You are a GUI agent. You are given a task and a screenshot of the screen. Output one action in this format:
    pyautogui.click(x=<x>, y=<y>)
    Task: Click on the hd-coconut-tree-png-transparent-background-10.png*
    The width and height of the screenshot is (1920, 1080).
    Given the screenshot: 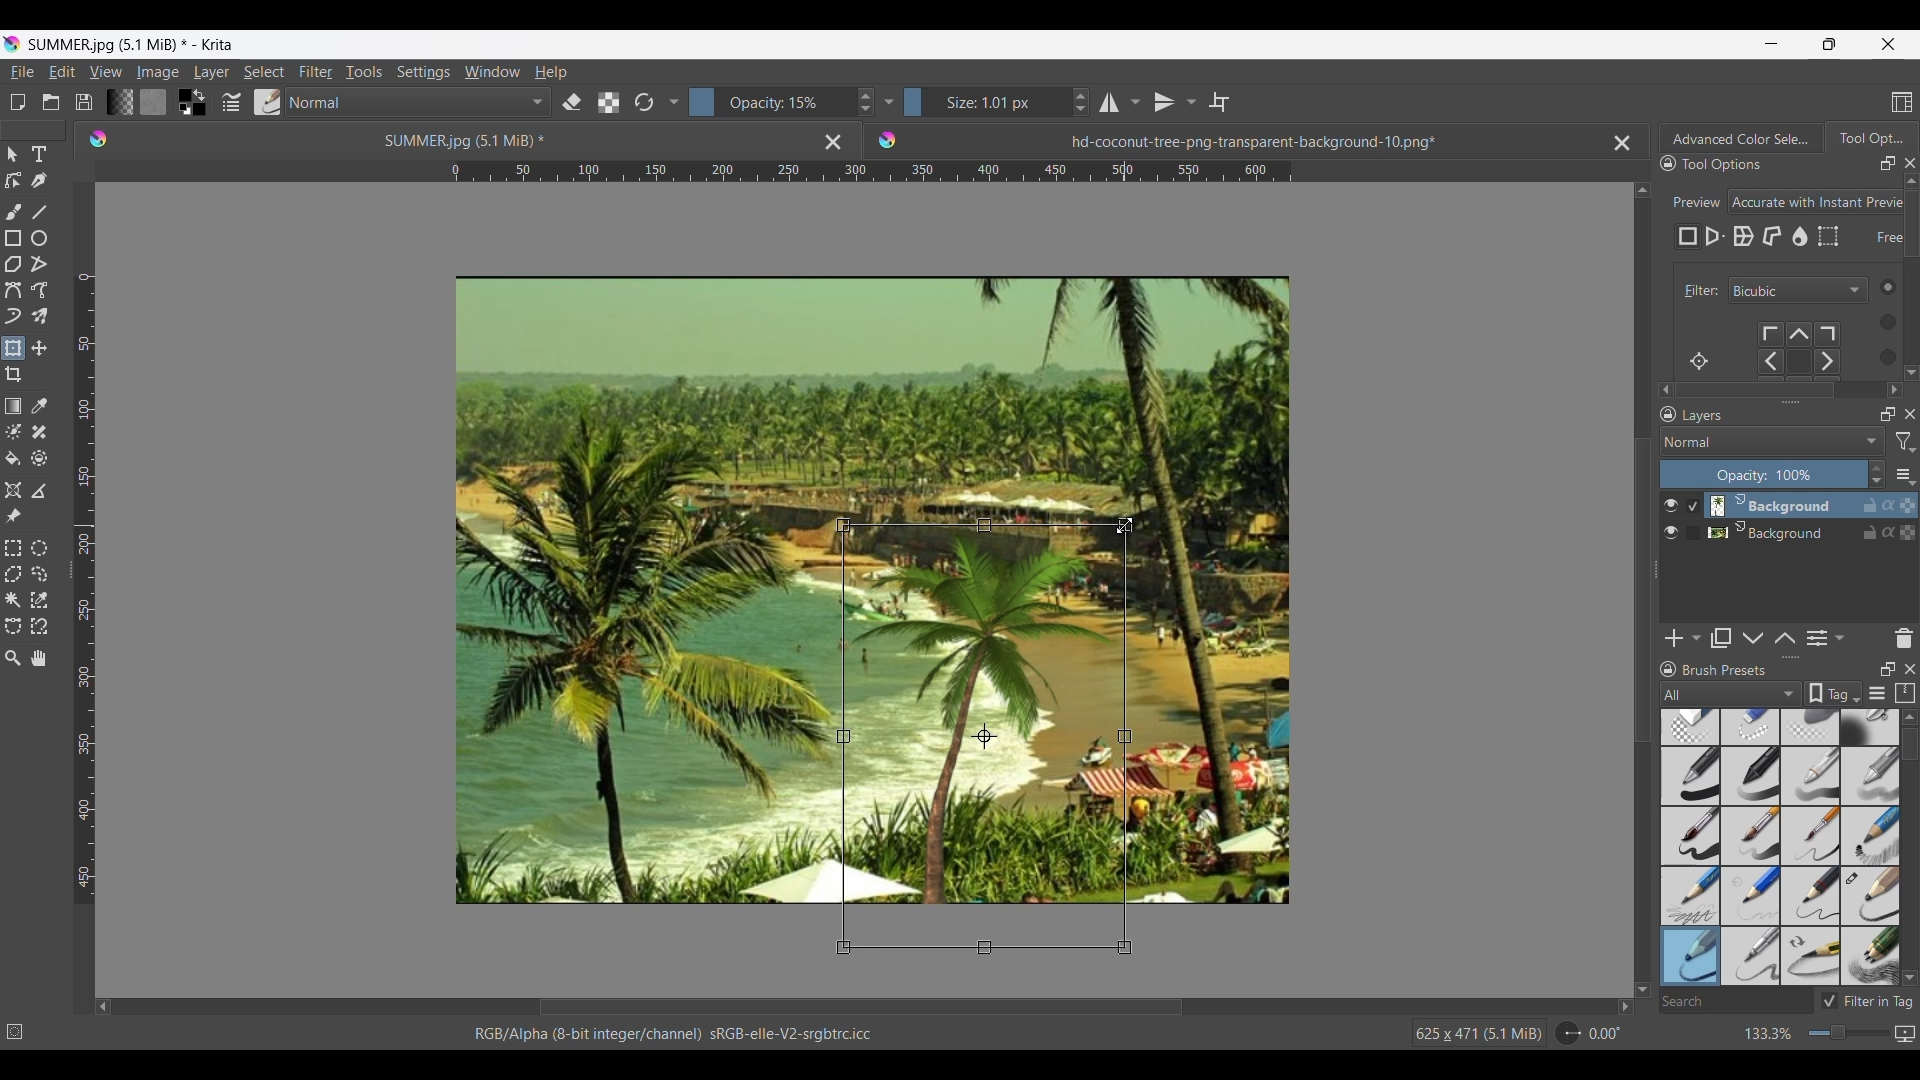 What is the action you would take?
    pyautogui.click(x=1207, y=136)
    